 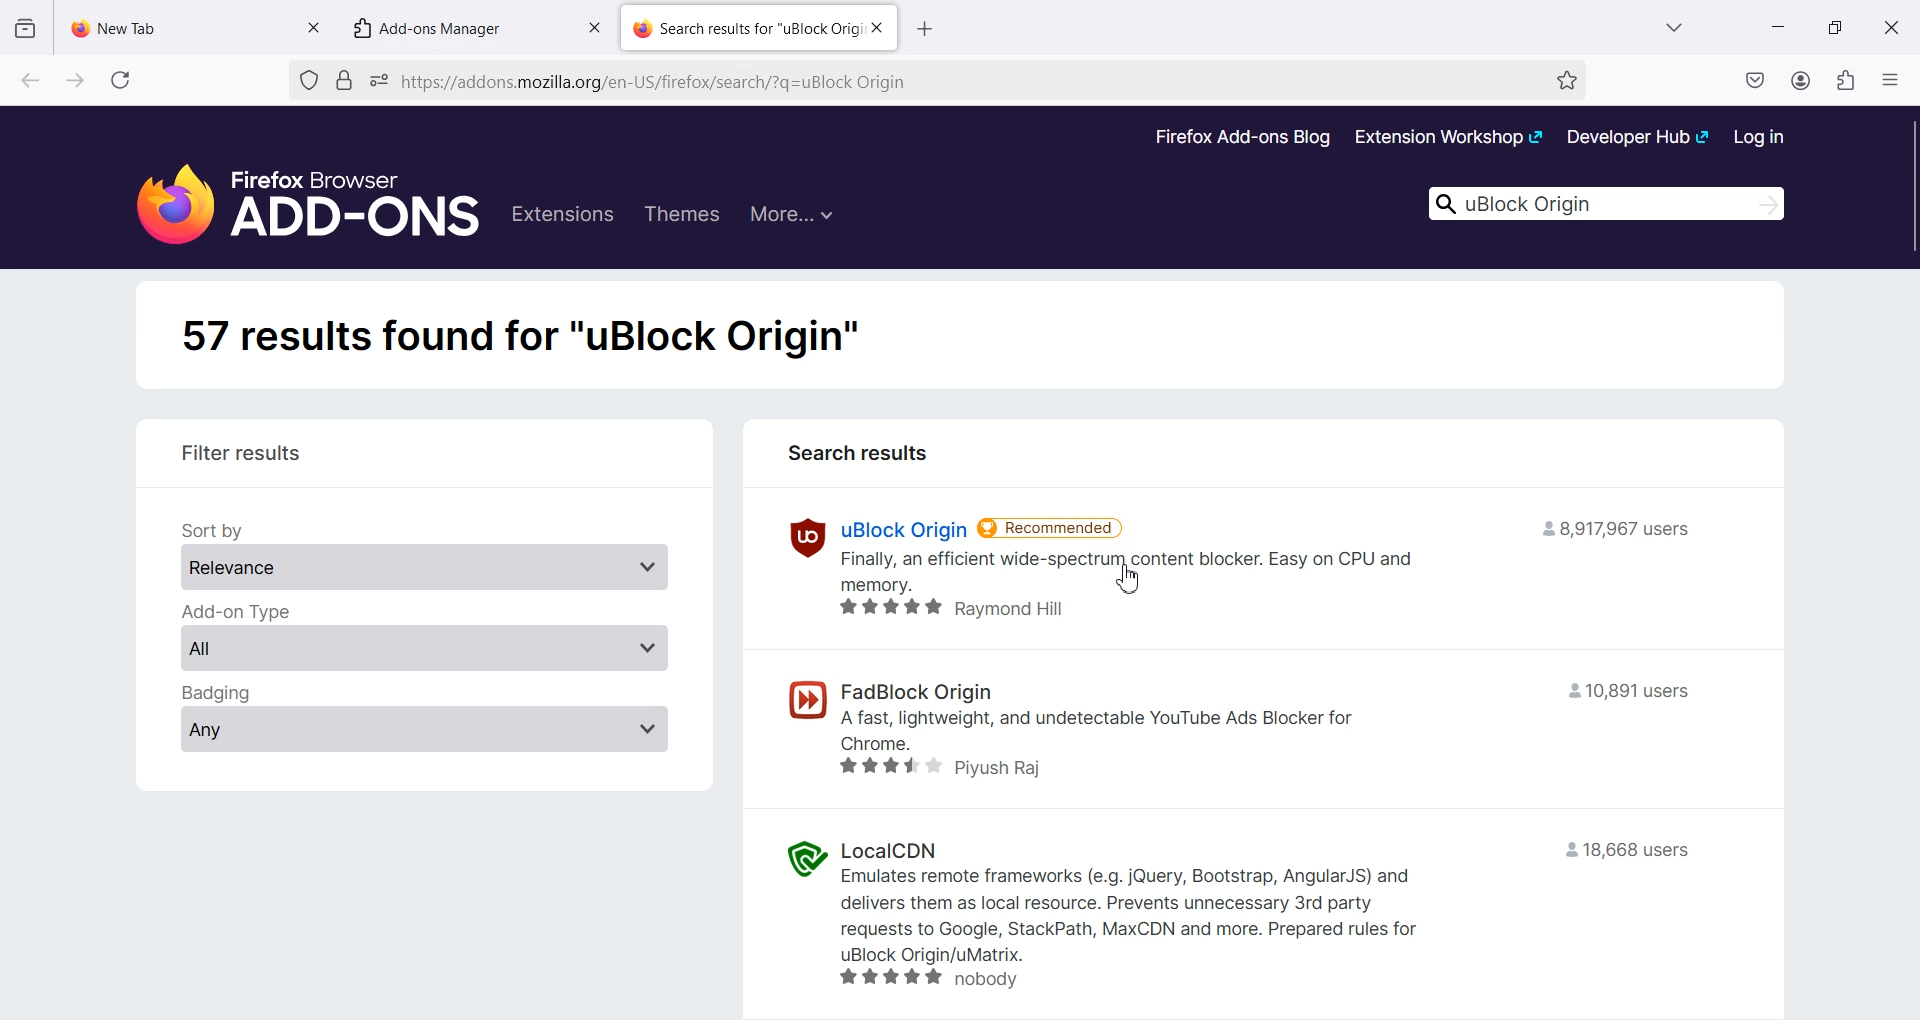 I want to click on 10,891 users, so click(x=1625, y=692).